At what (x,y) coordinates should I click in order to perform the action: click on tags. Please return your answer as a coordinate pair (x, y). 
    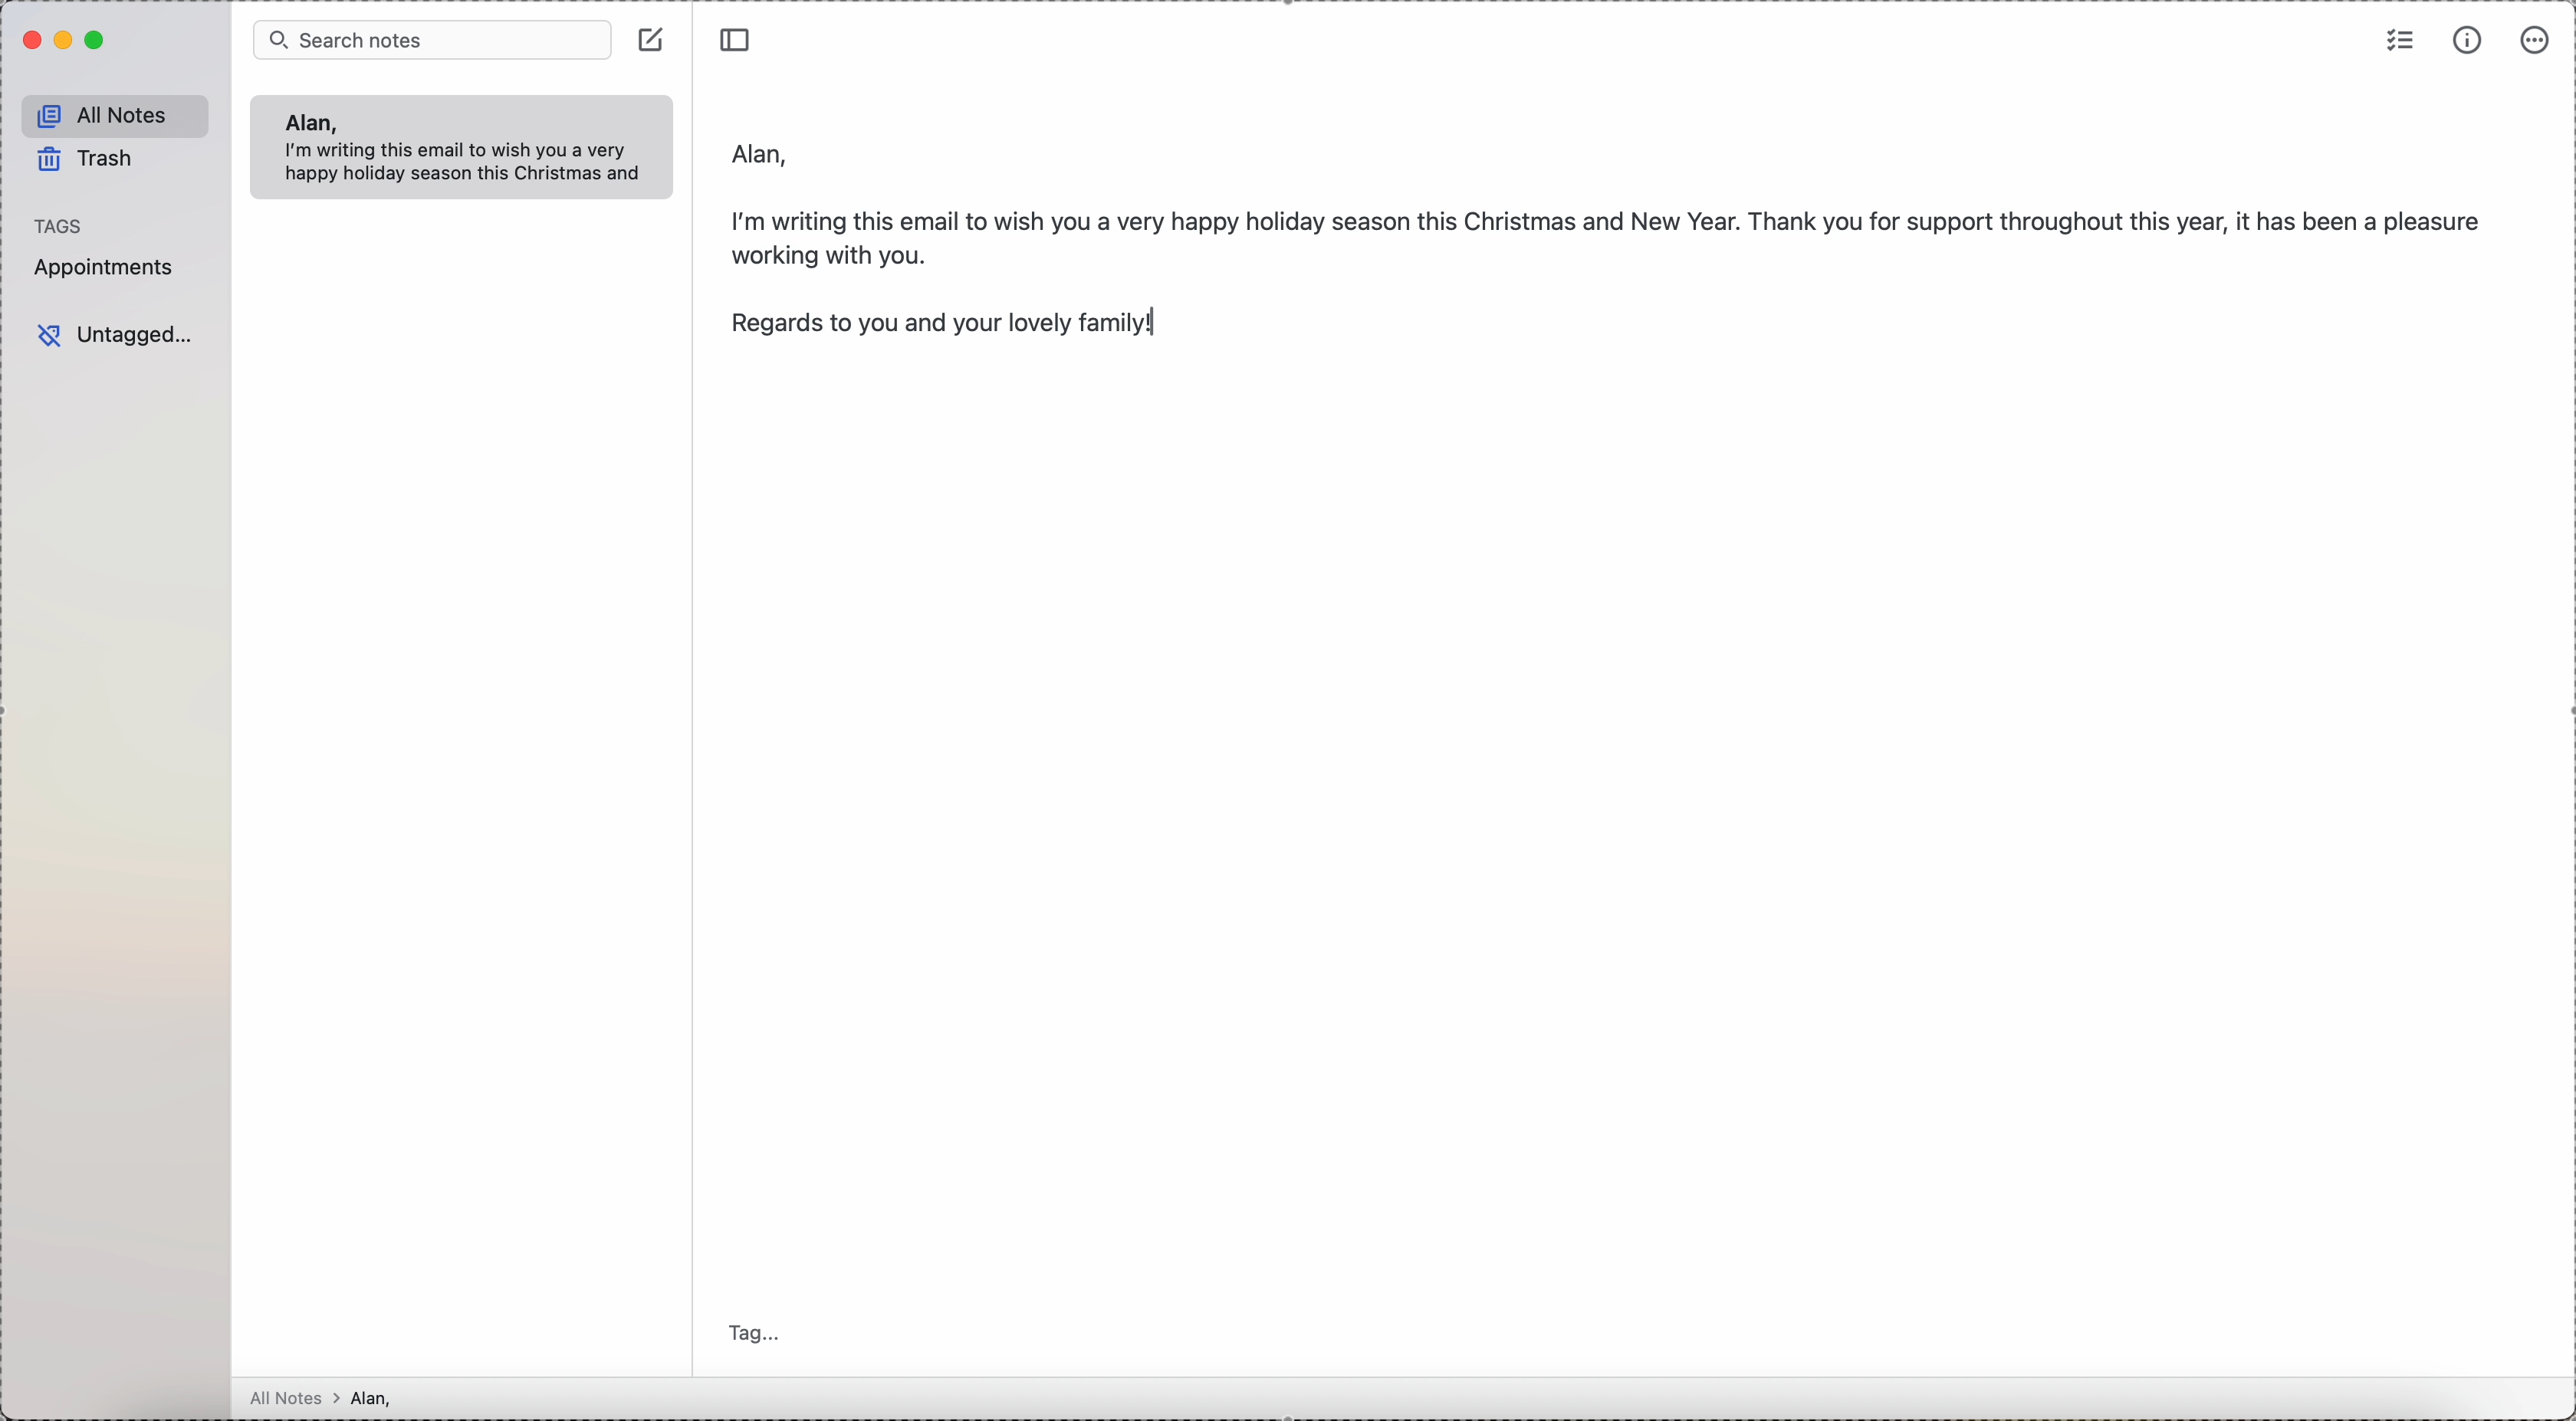
    Looking at the image, I should click on (60, 225).